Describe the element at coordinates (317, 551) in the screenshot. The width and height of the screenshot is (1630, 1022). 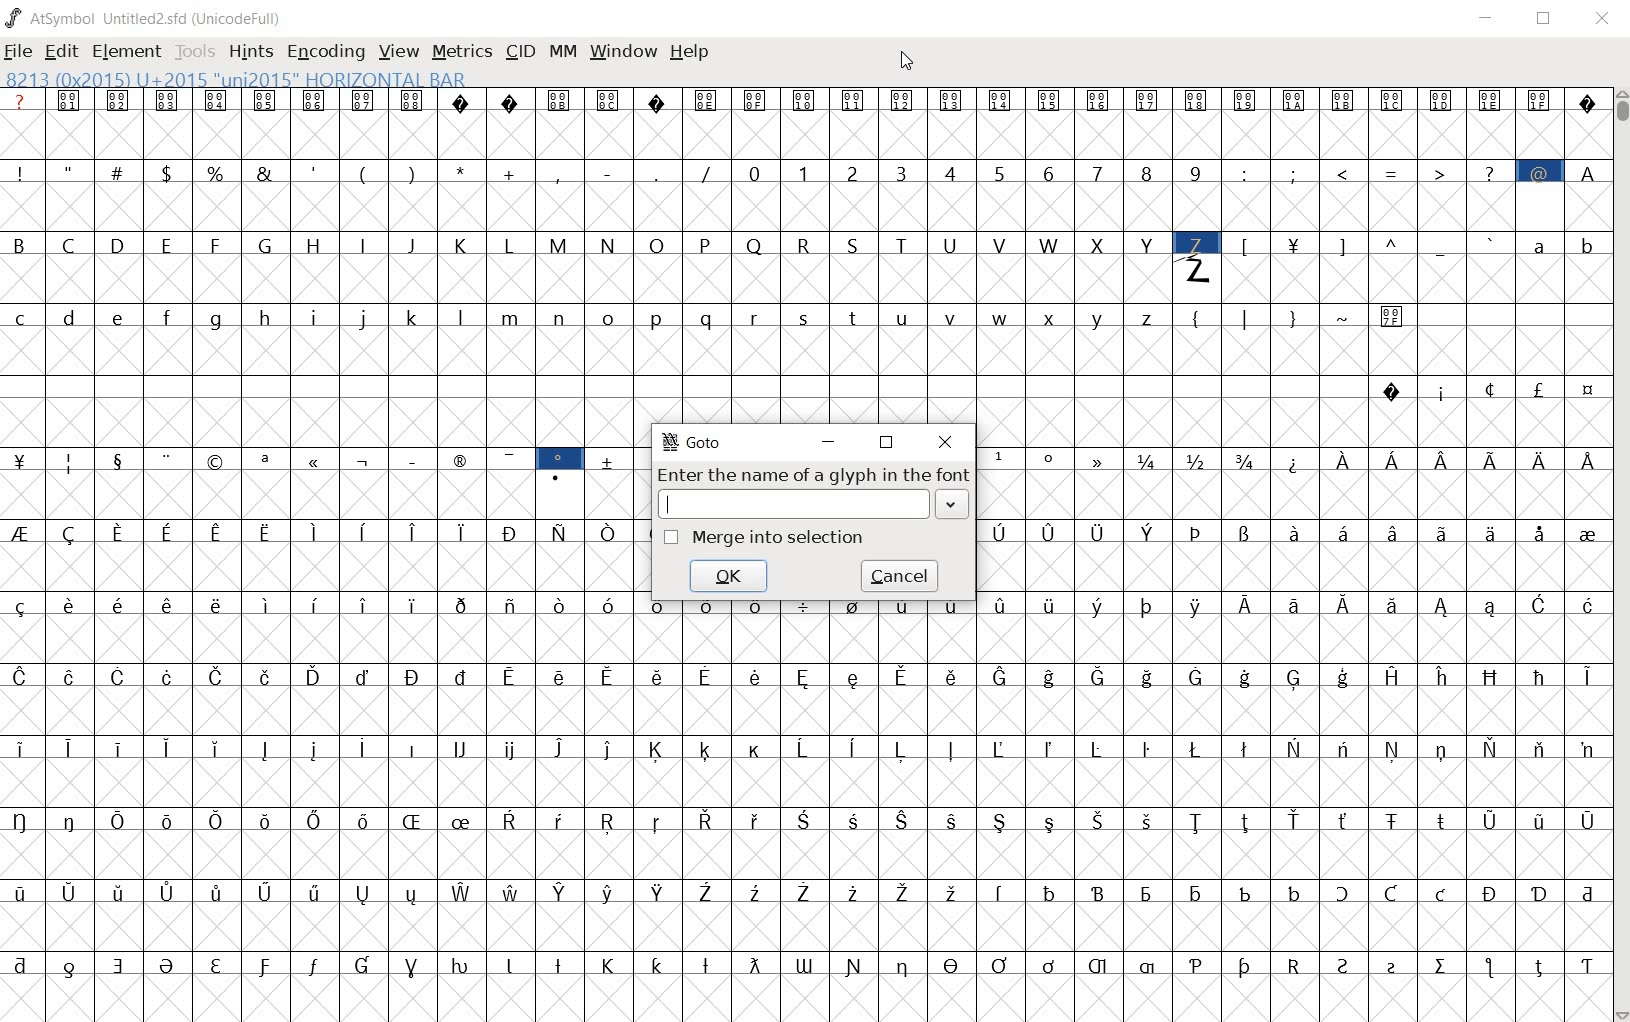
I see `GLYPHS` at that location.